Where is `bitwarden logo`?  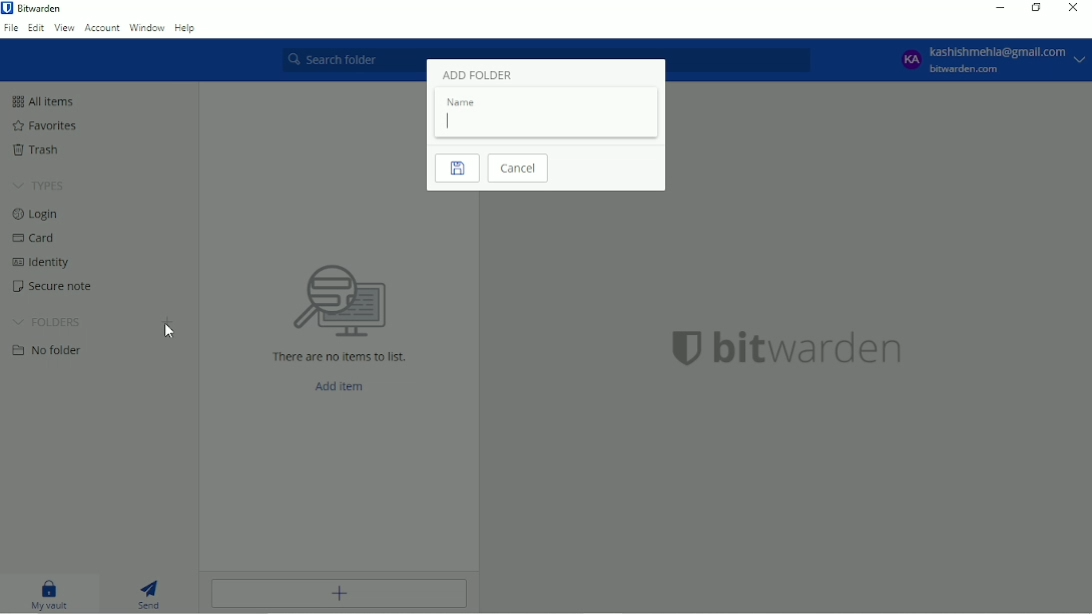
bitwarden logo is located at coordinates (679, 353).